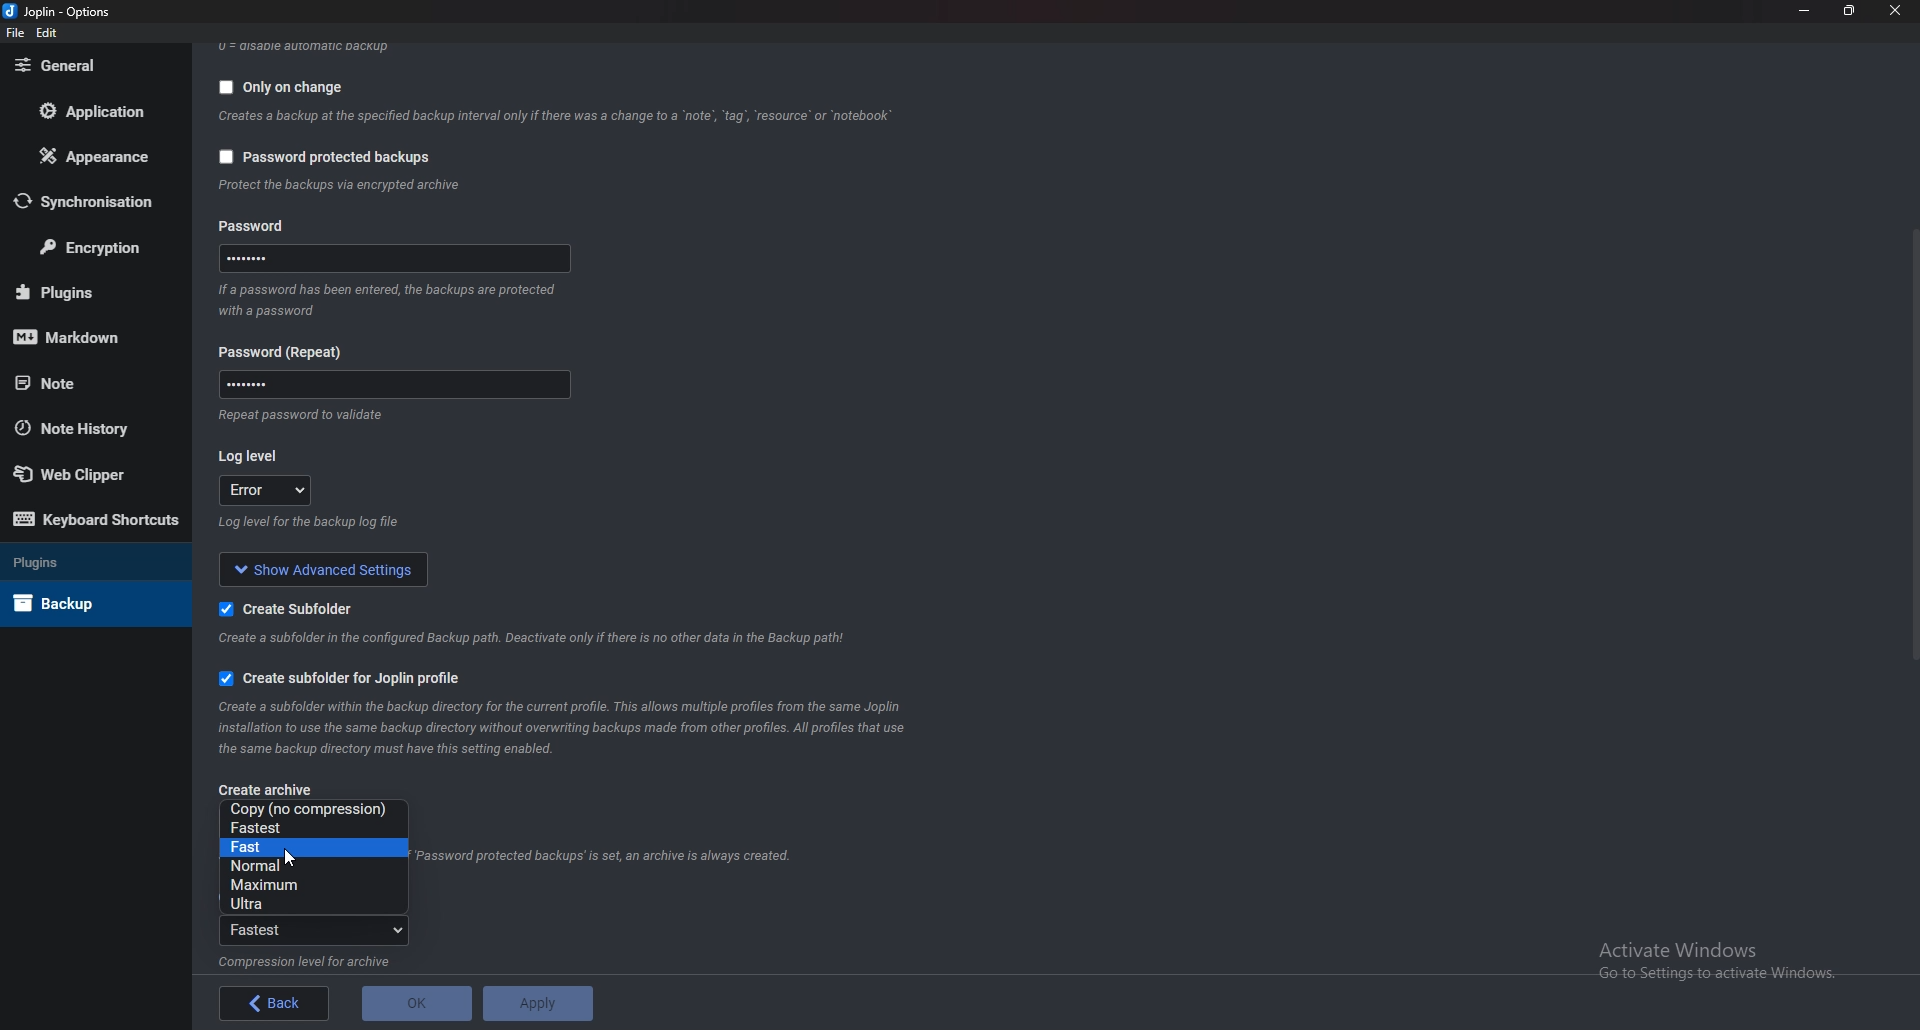 The width and height of the screenshot is (1920, 1030). What do you see at coordinates (86, 292) in the screenshot?
I see `Plugins` at bounding box center [86, 292].